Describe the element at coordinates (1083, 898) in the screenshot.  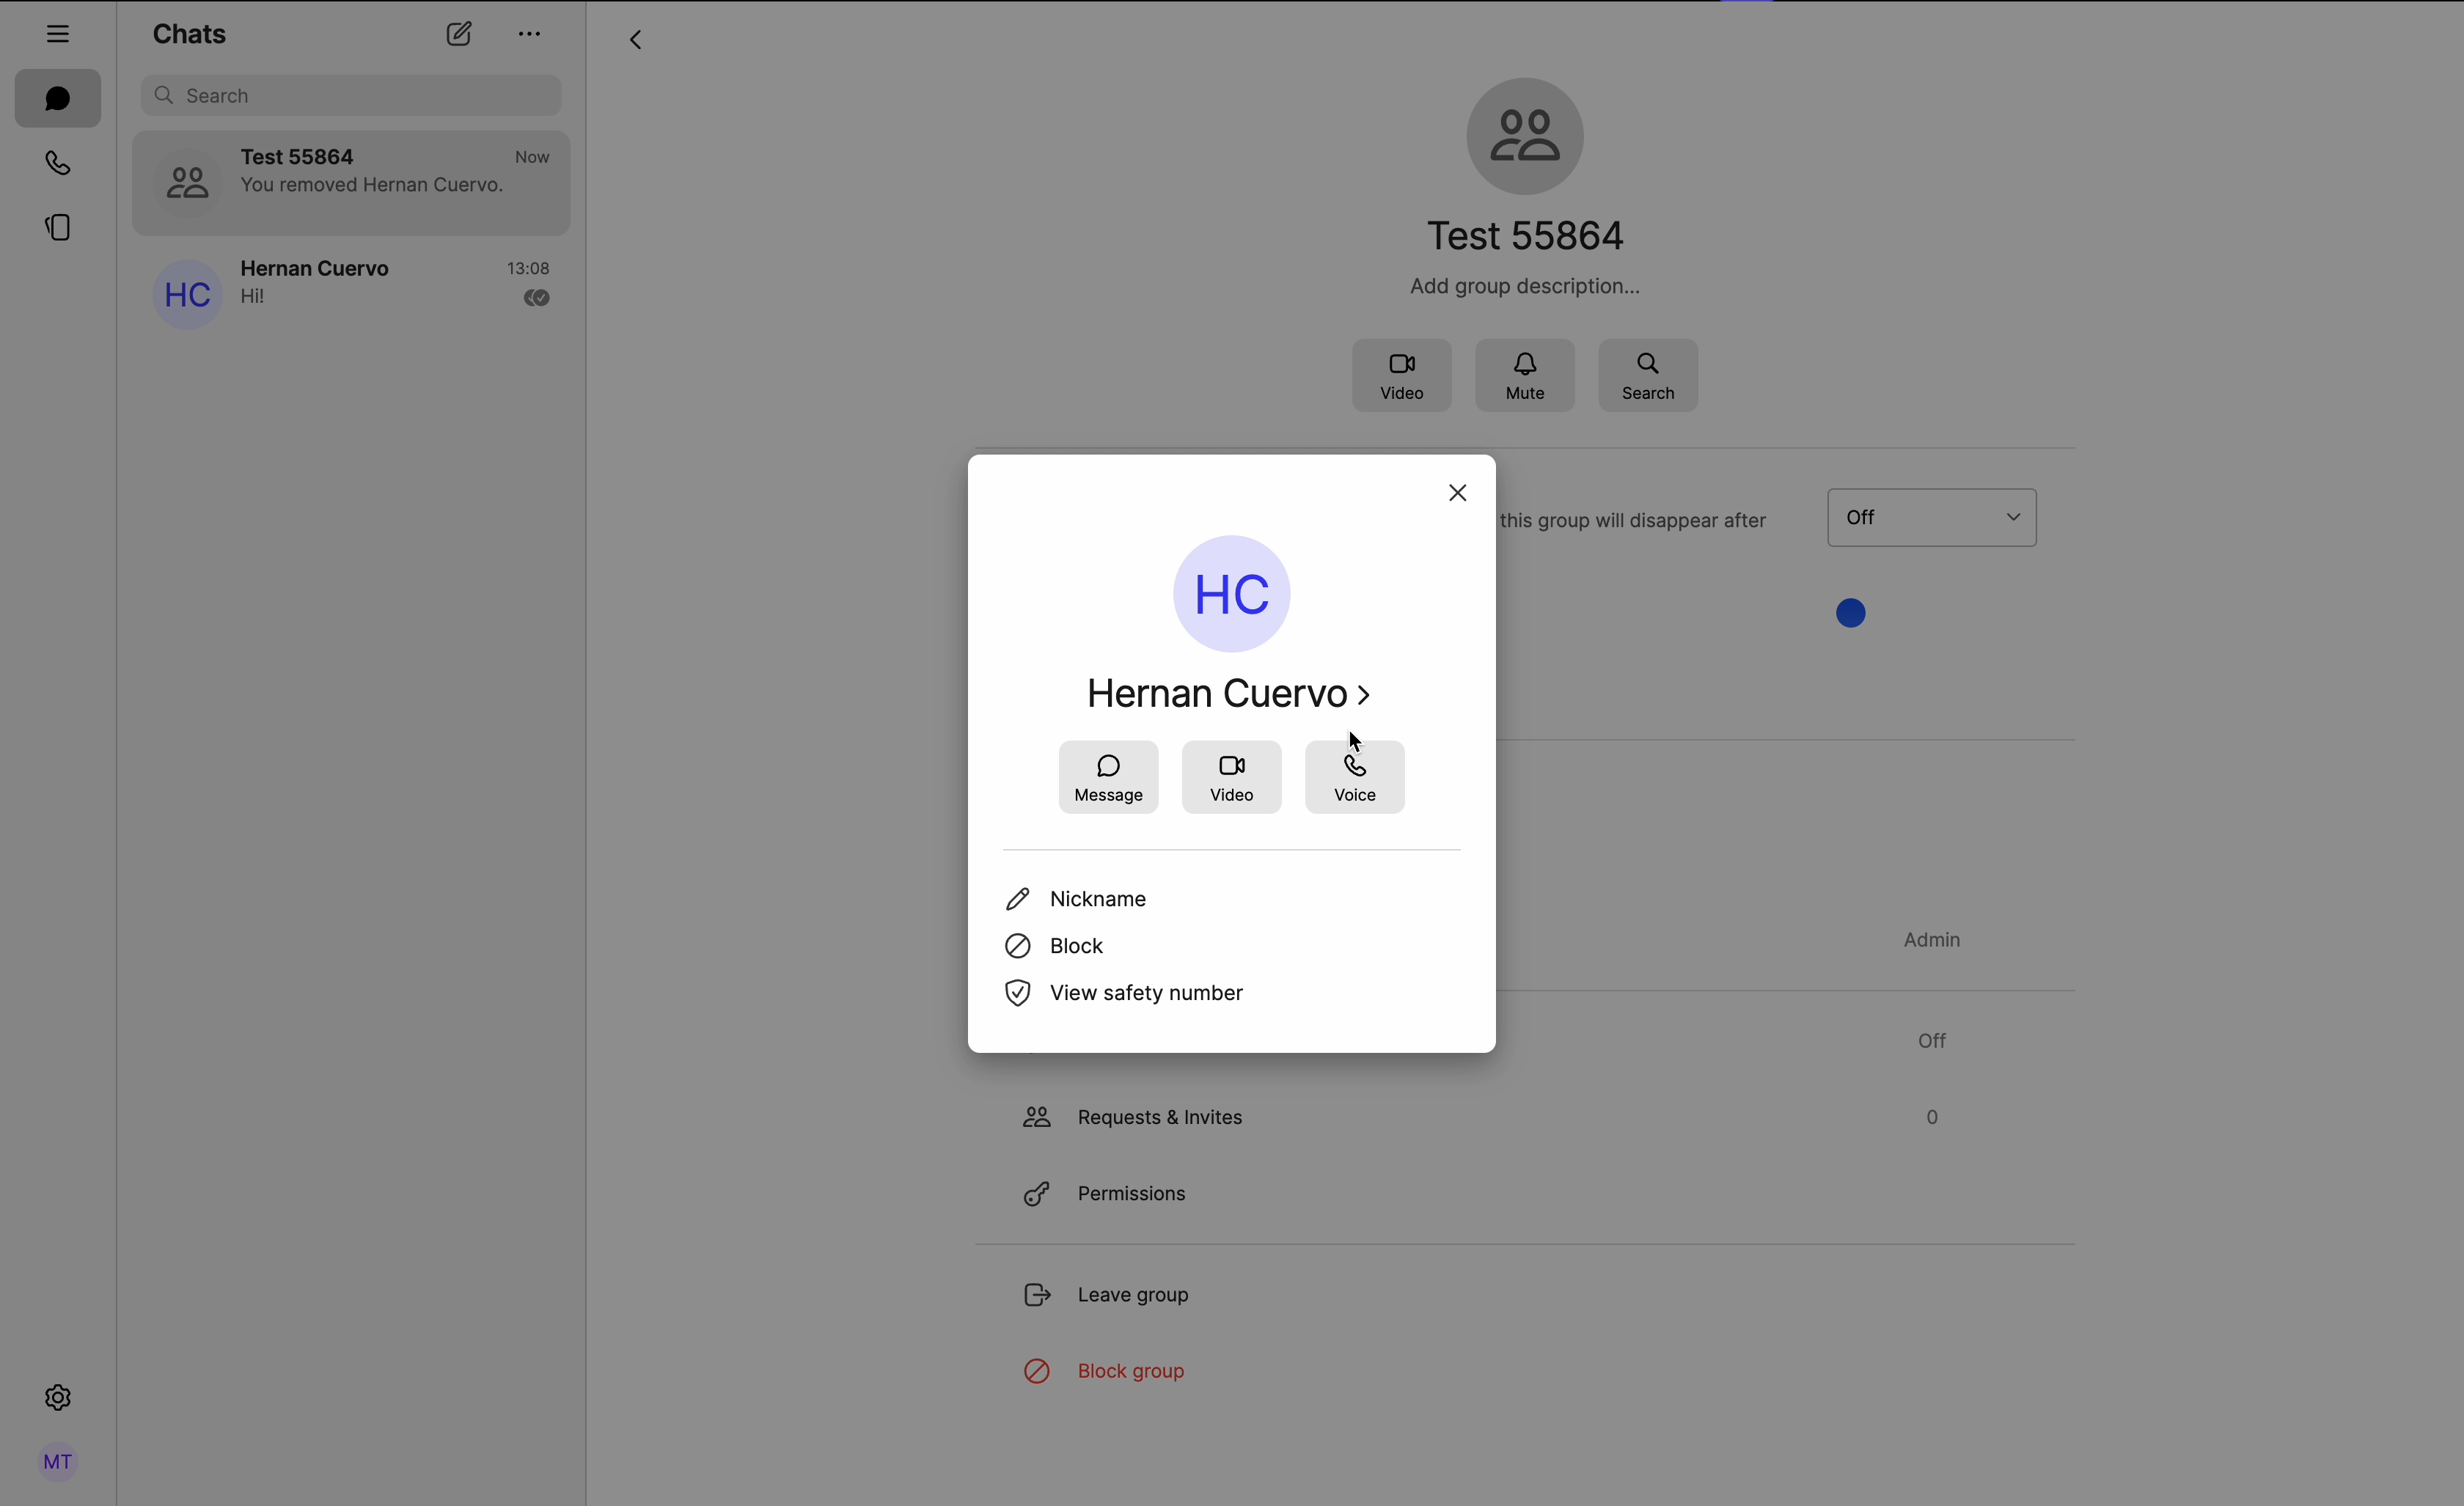
I see `nickname` at that location.